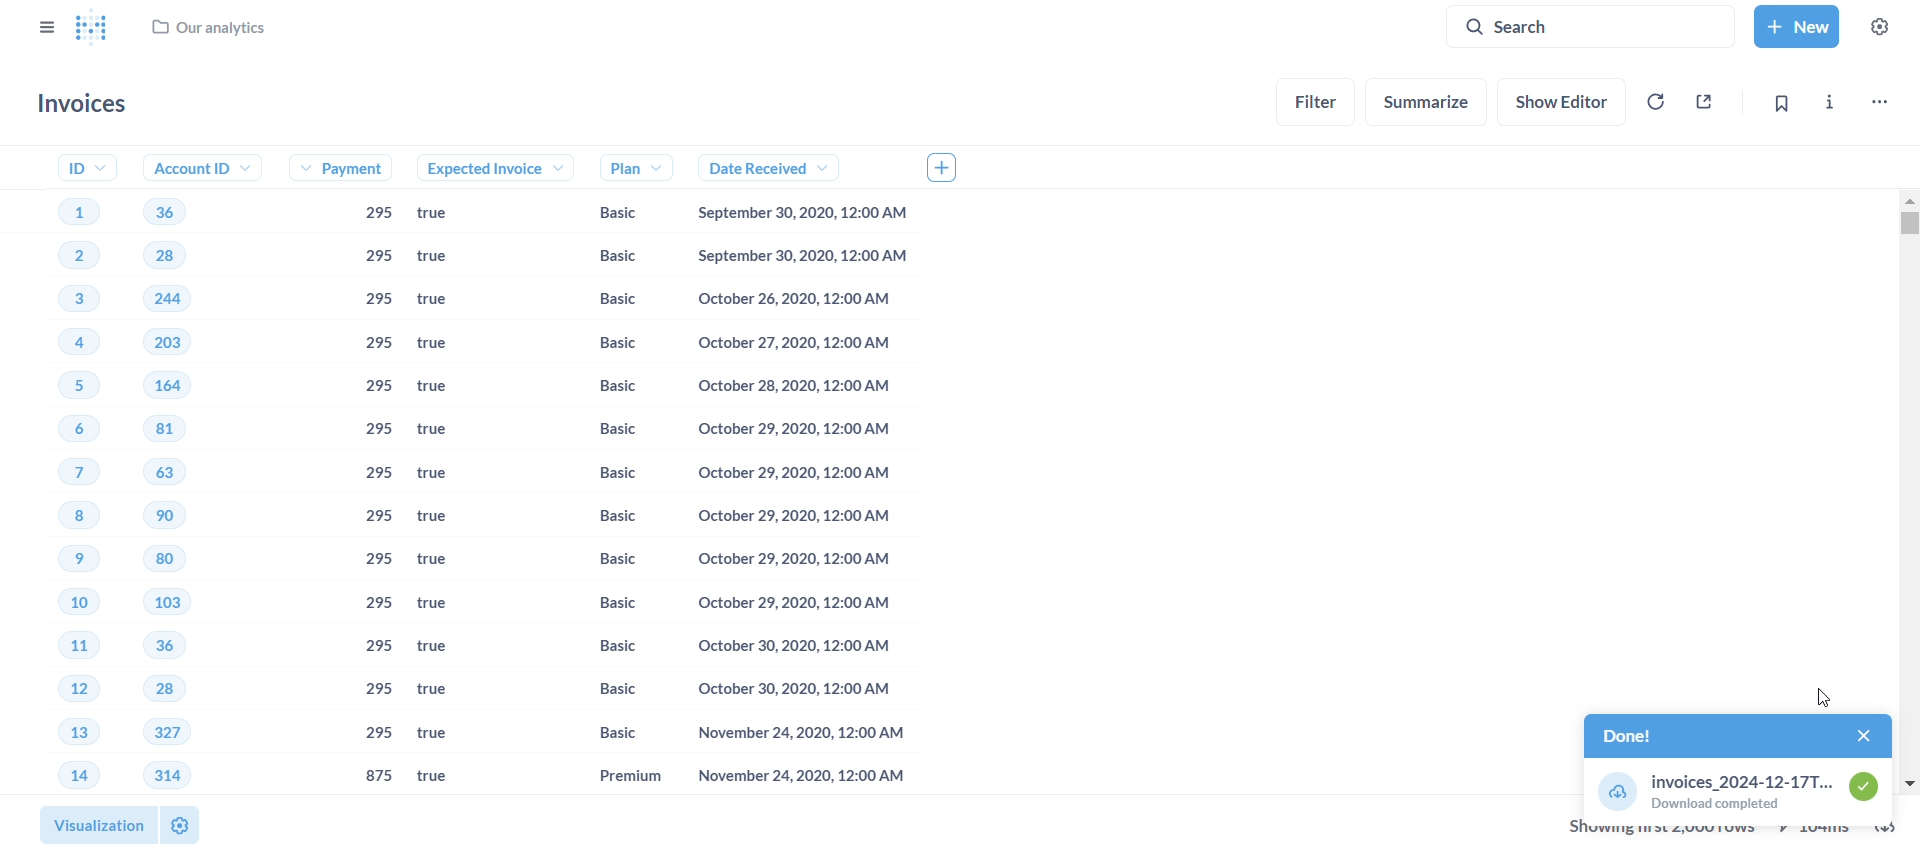 The image size is (1920, 854). Describe the element at coordinates (164, 256) in the screenshot. I see `28` at that location.